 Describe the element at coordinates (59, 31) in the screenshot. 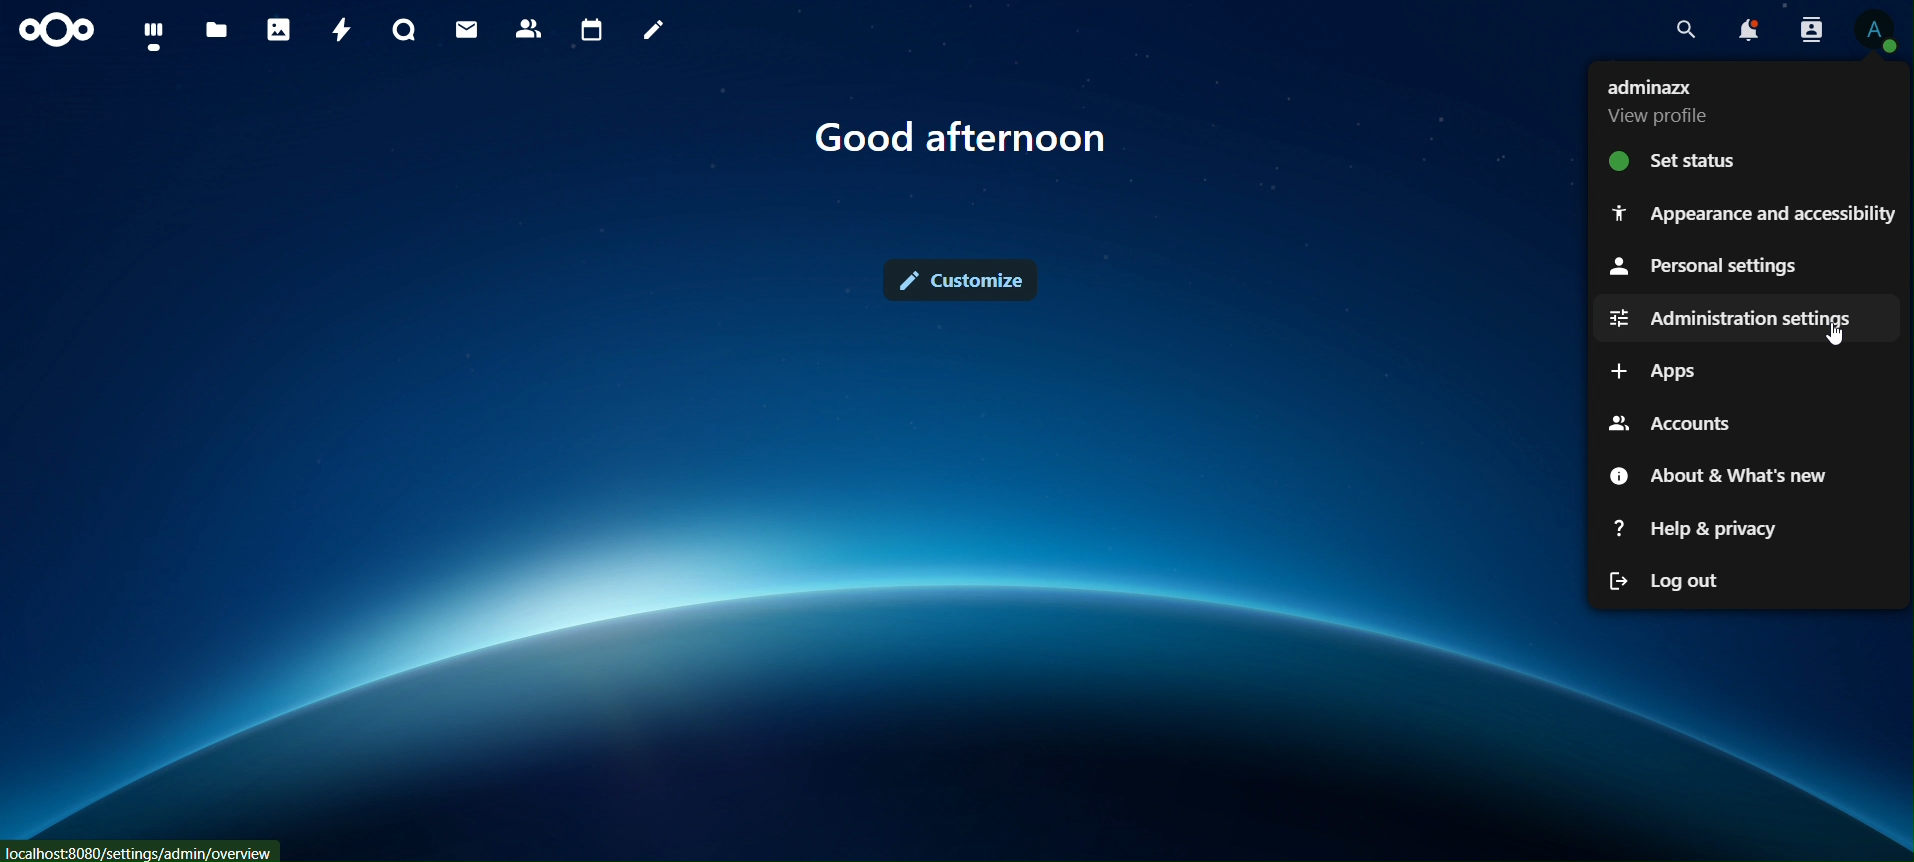

I see `icon` at that location.